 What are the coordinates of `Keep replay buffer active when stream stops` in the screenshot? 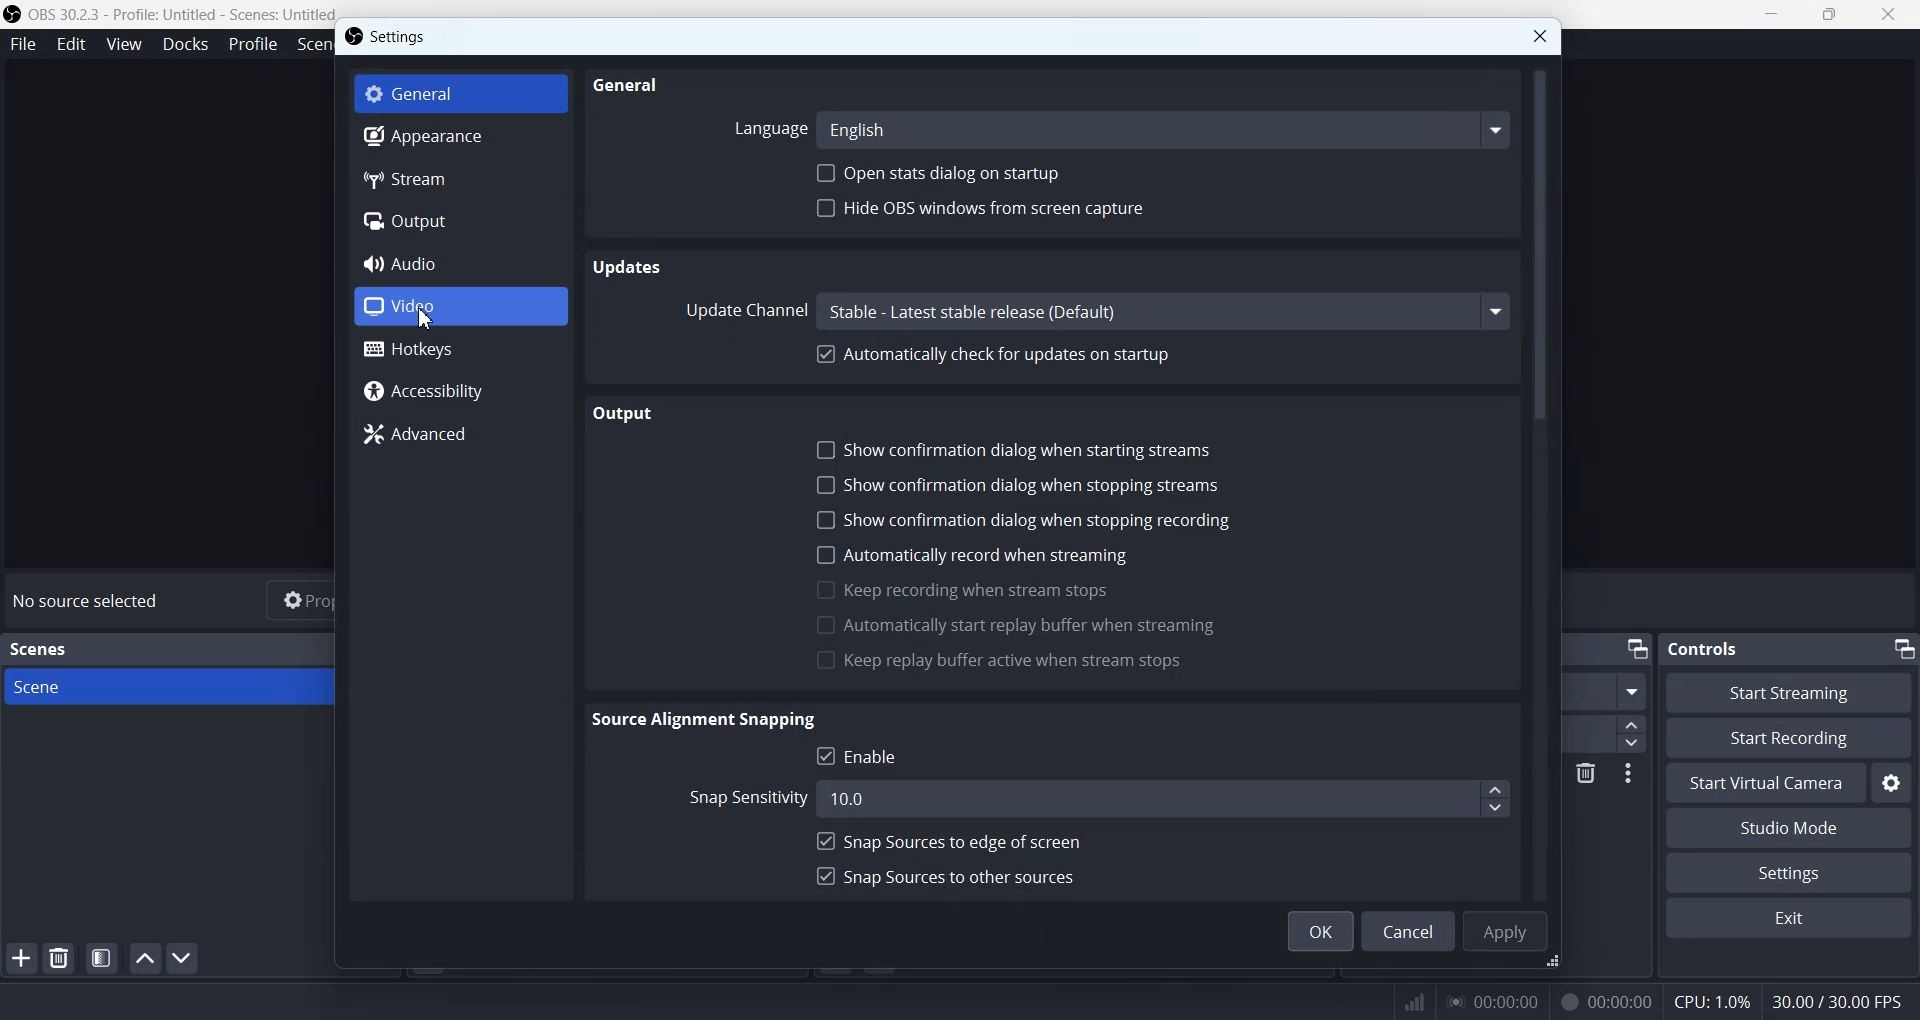 It's located at (1000, 662).